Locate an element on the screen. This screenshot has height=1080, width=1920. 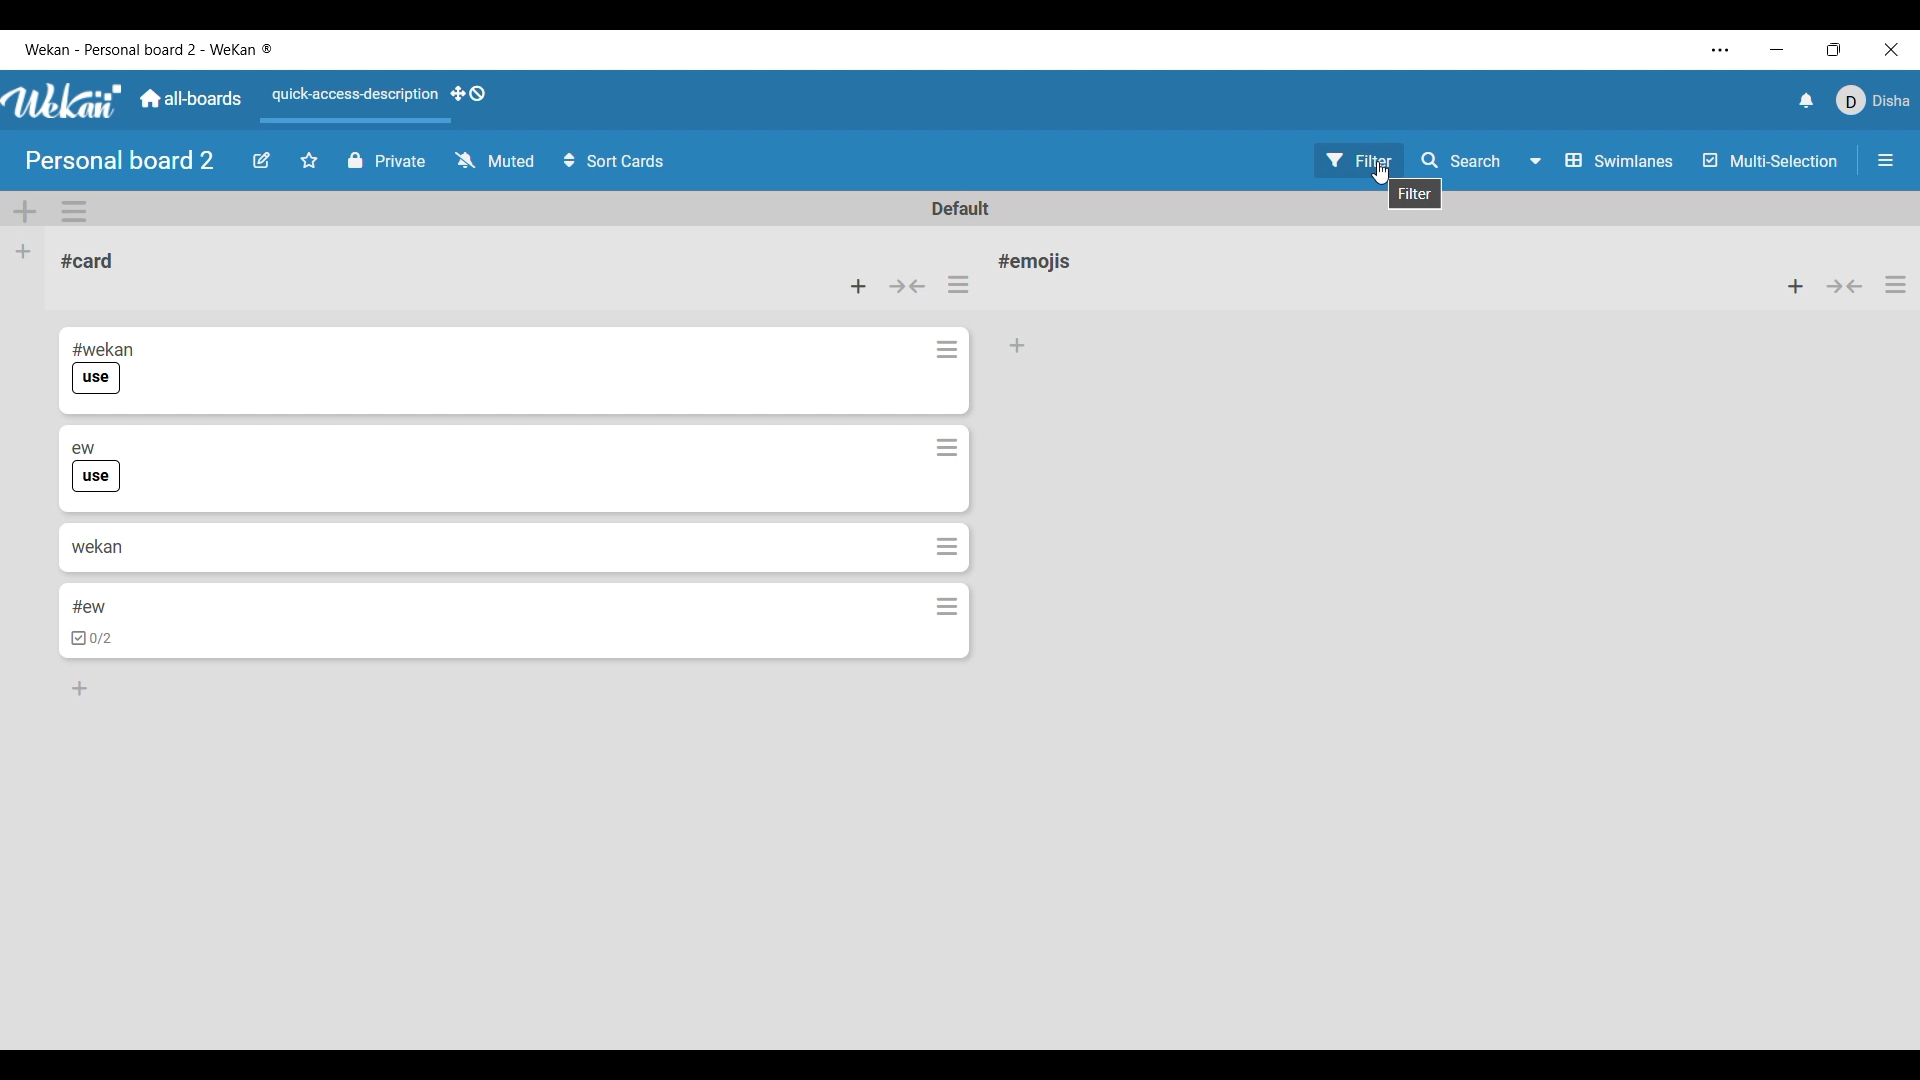
cursor is located at coordinates (1383, 177).